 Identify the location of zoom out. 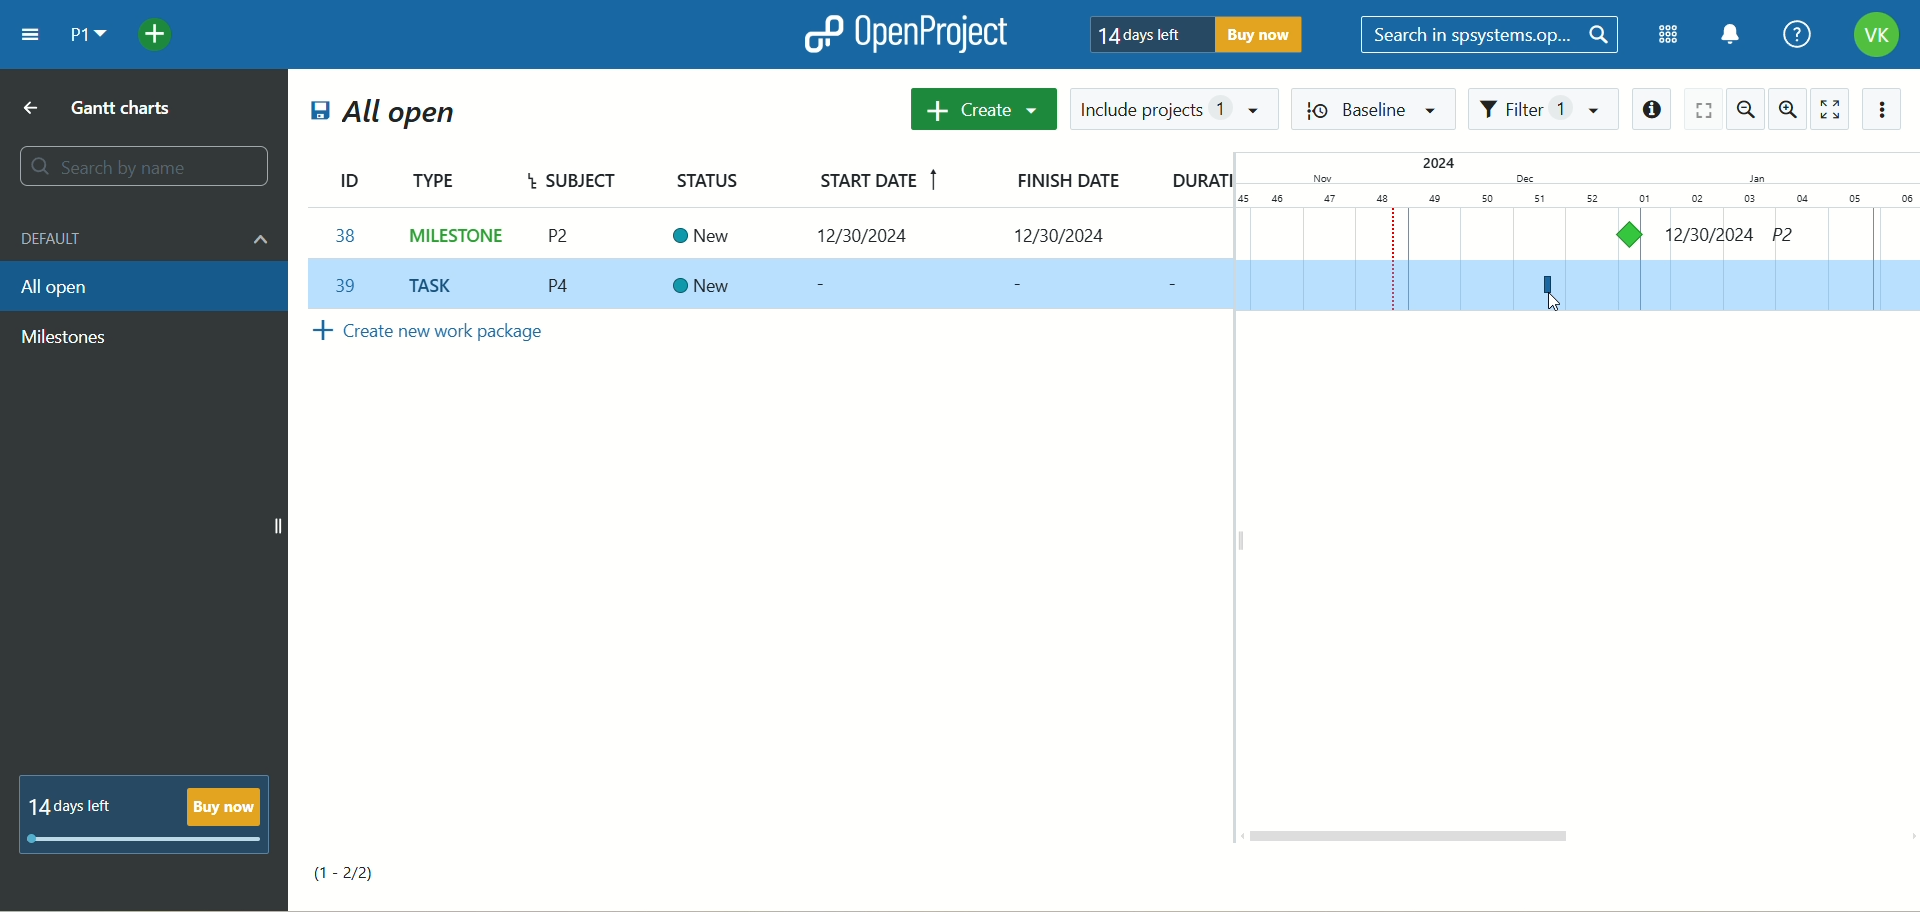
(1745, 107).